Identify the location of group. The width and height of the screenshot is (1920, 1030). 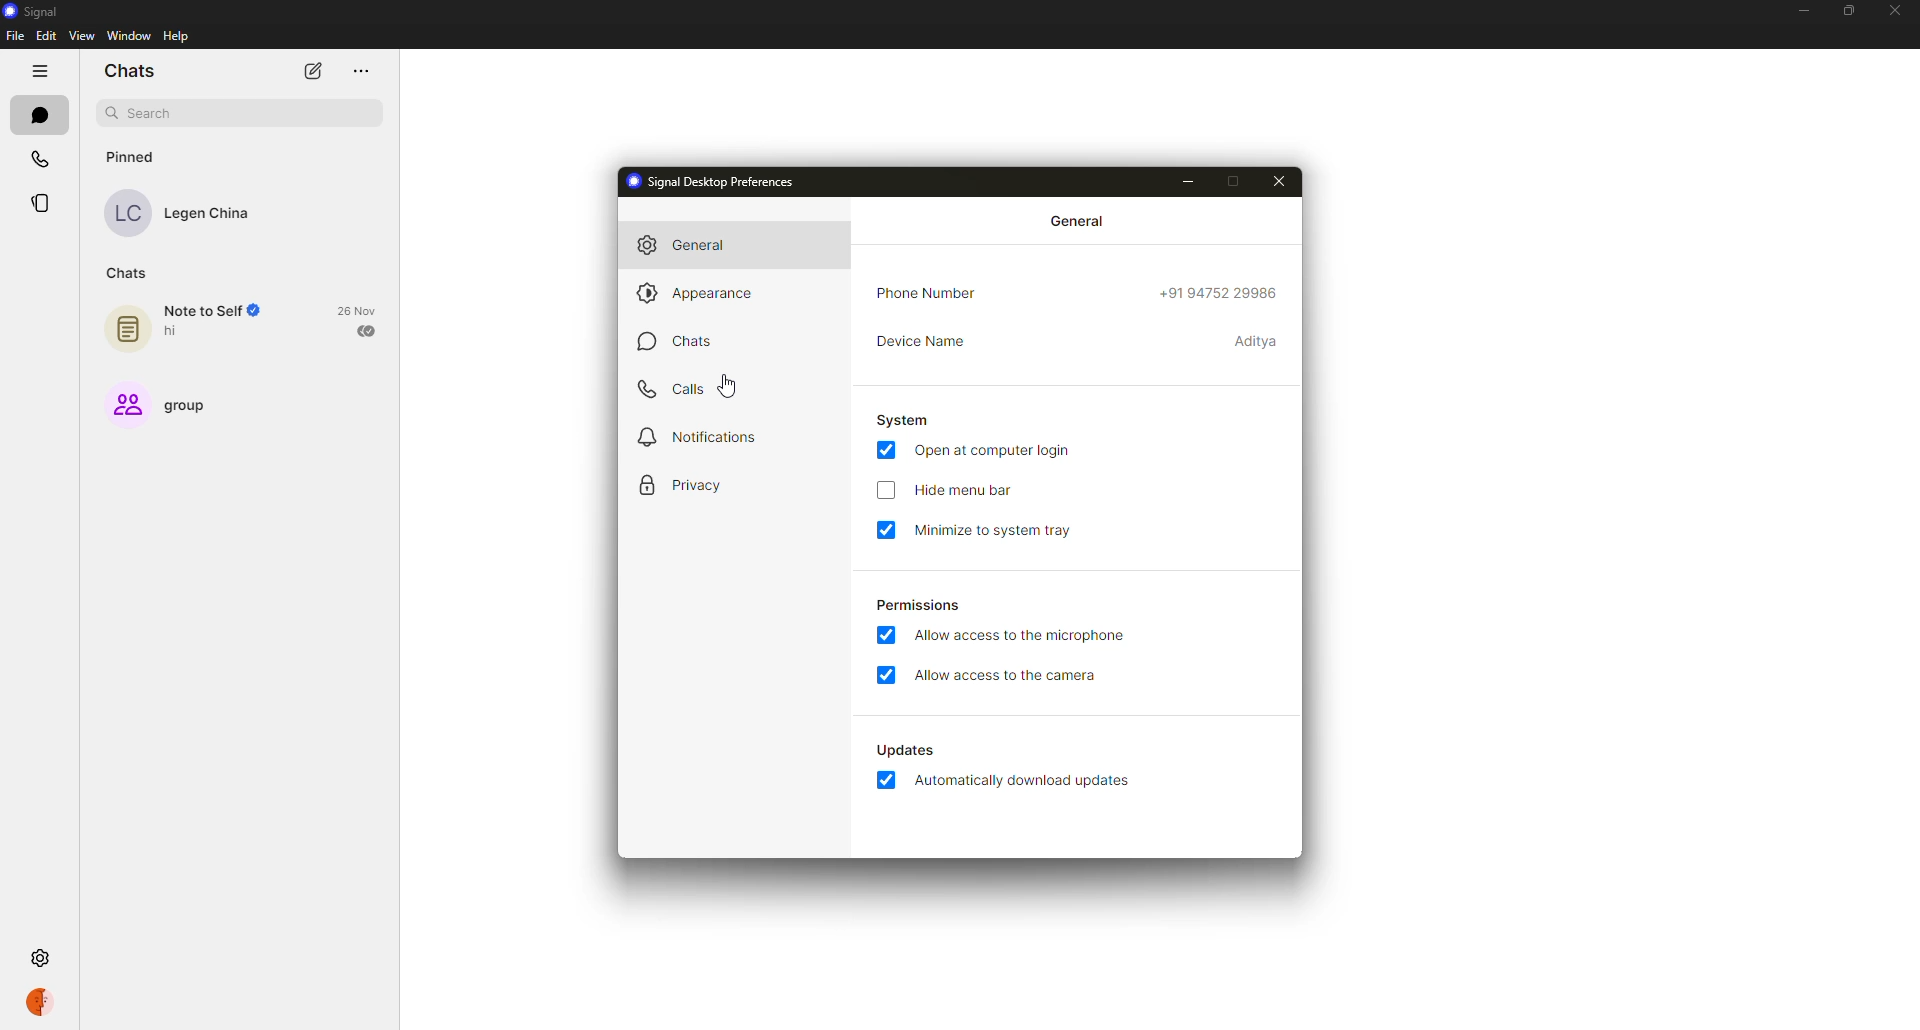
(158, 405).